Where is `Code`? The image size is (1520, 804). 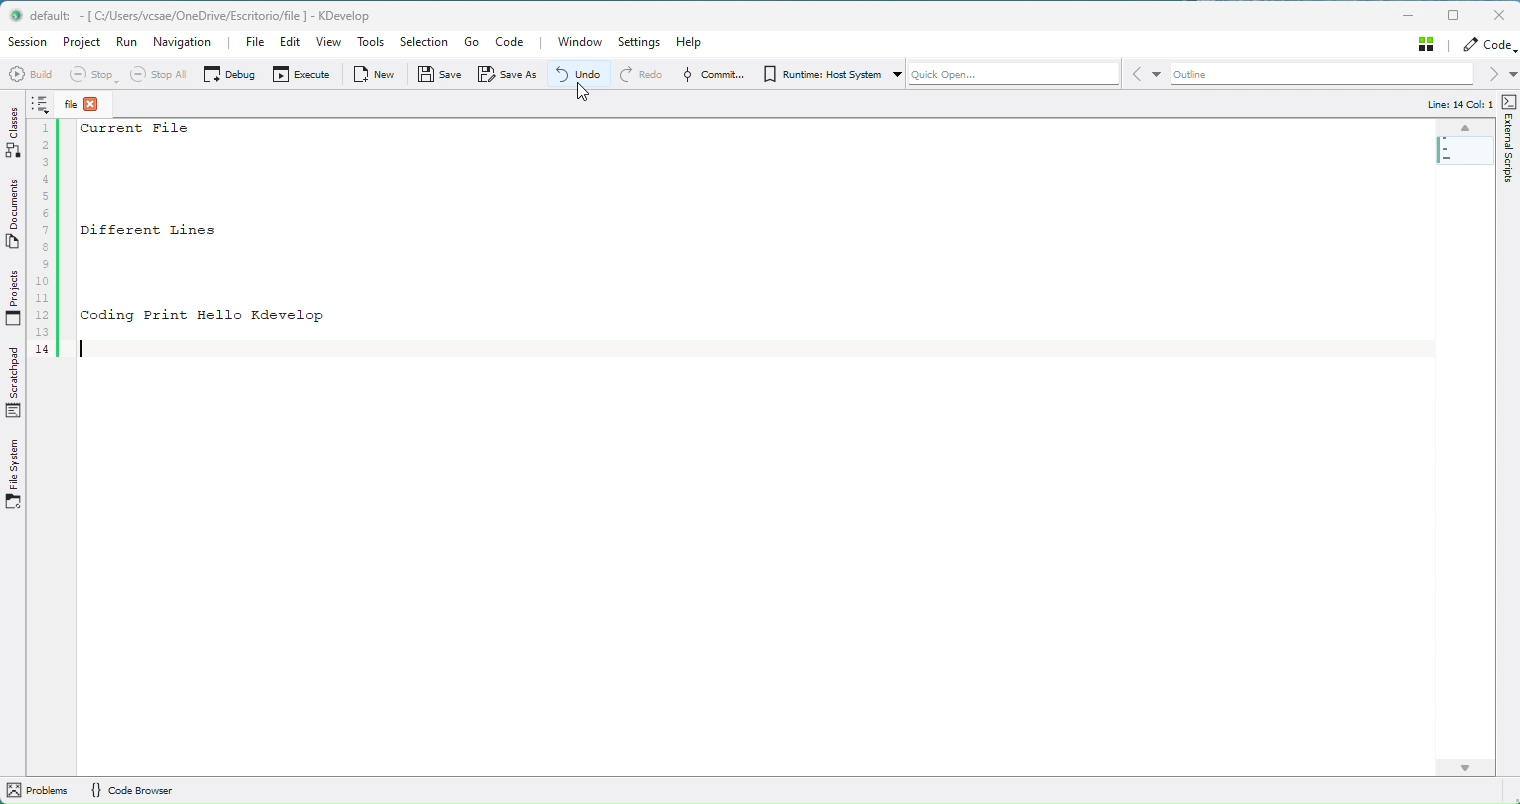 Code is located at coordinates (515, 43).